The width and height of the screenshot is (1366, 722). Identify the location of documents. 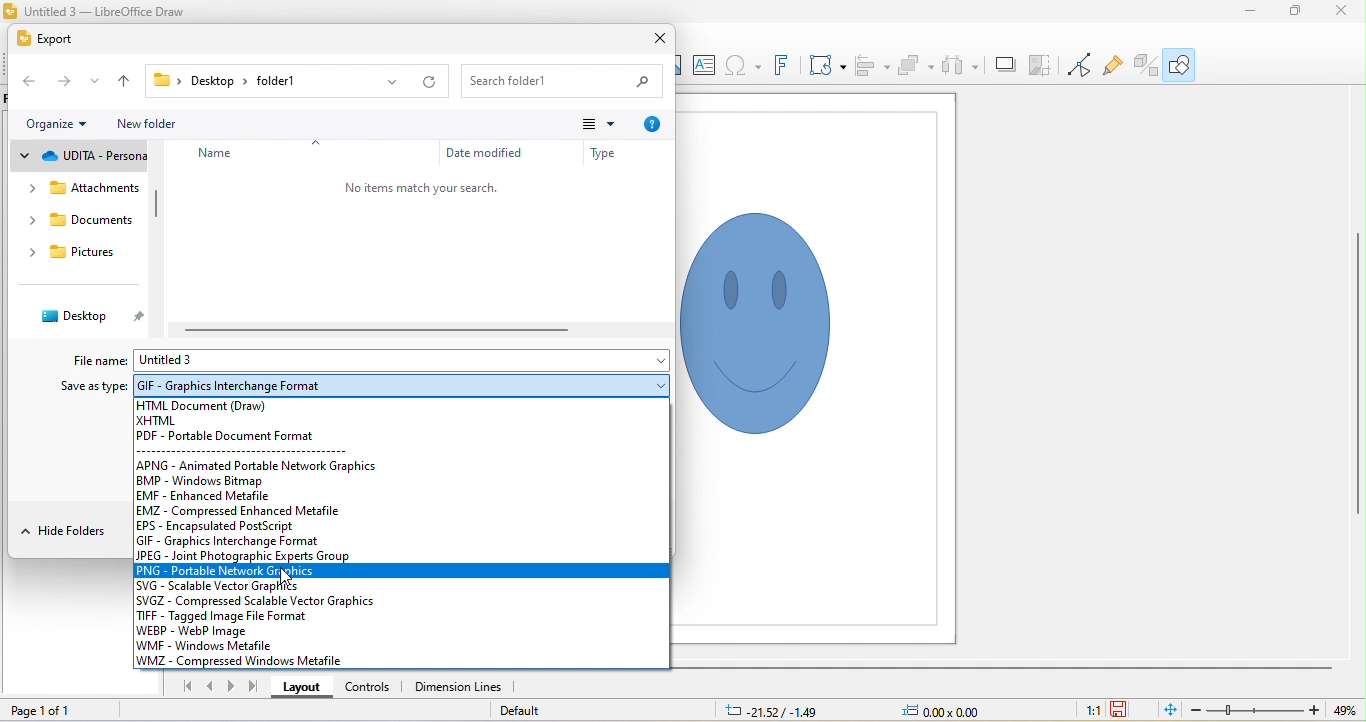
(96, 220).